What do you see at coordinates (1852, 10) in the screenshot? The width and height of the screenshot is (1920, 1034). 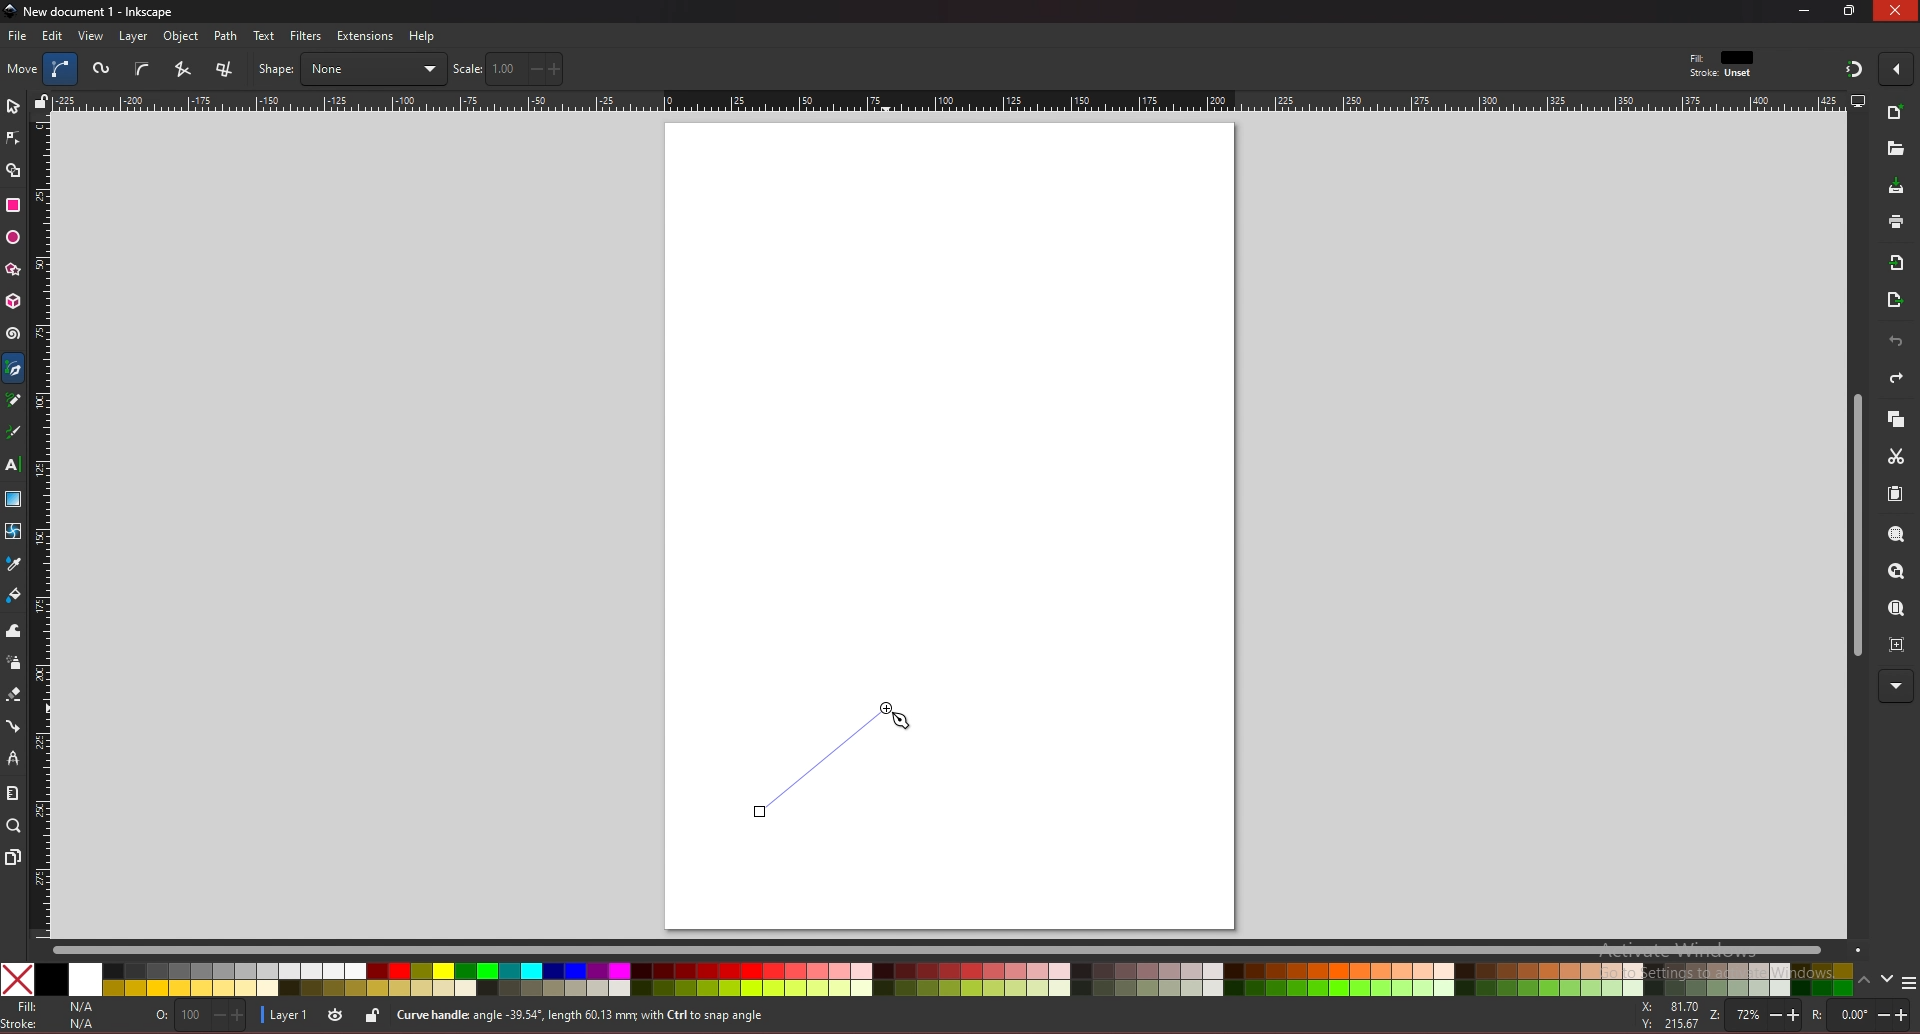 I see `resize` at bounding box center [1852, 10].